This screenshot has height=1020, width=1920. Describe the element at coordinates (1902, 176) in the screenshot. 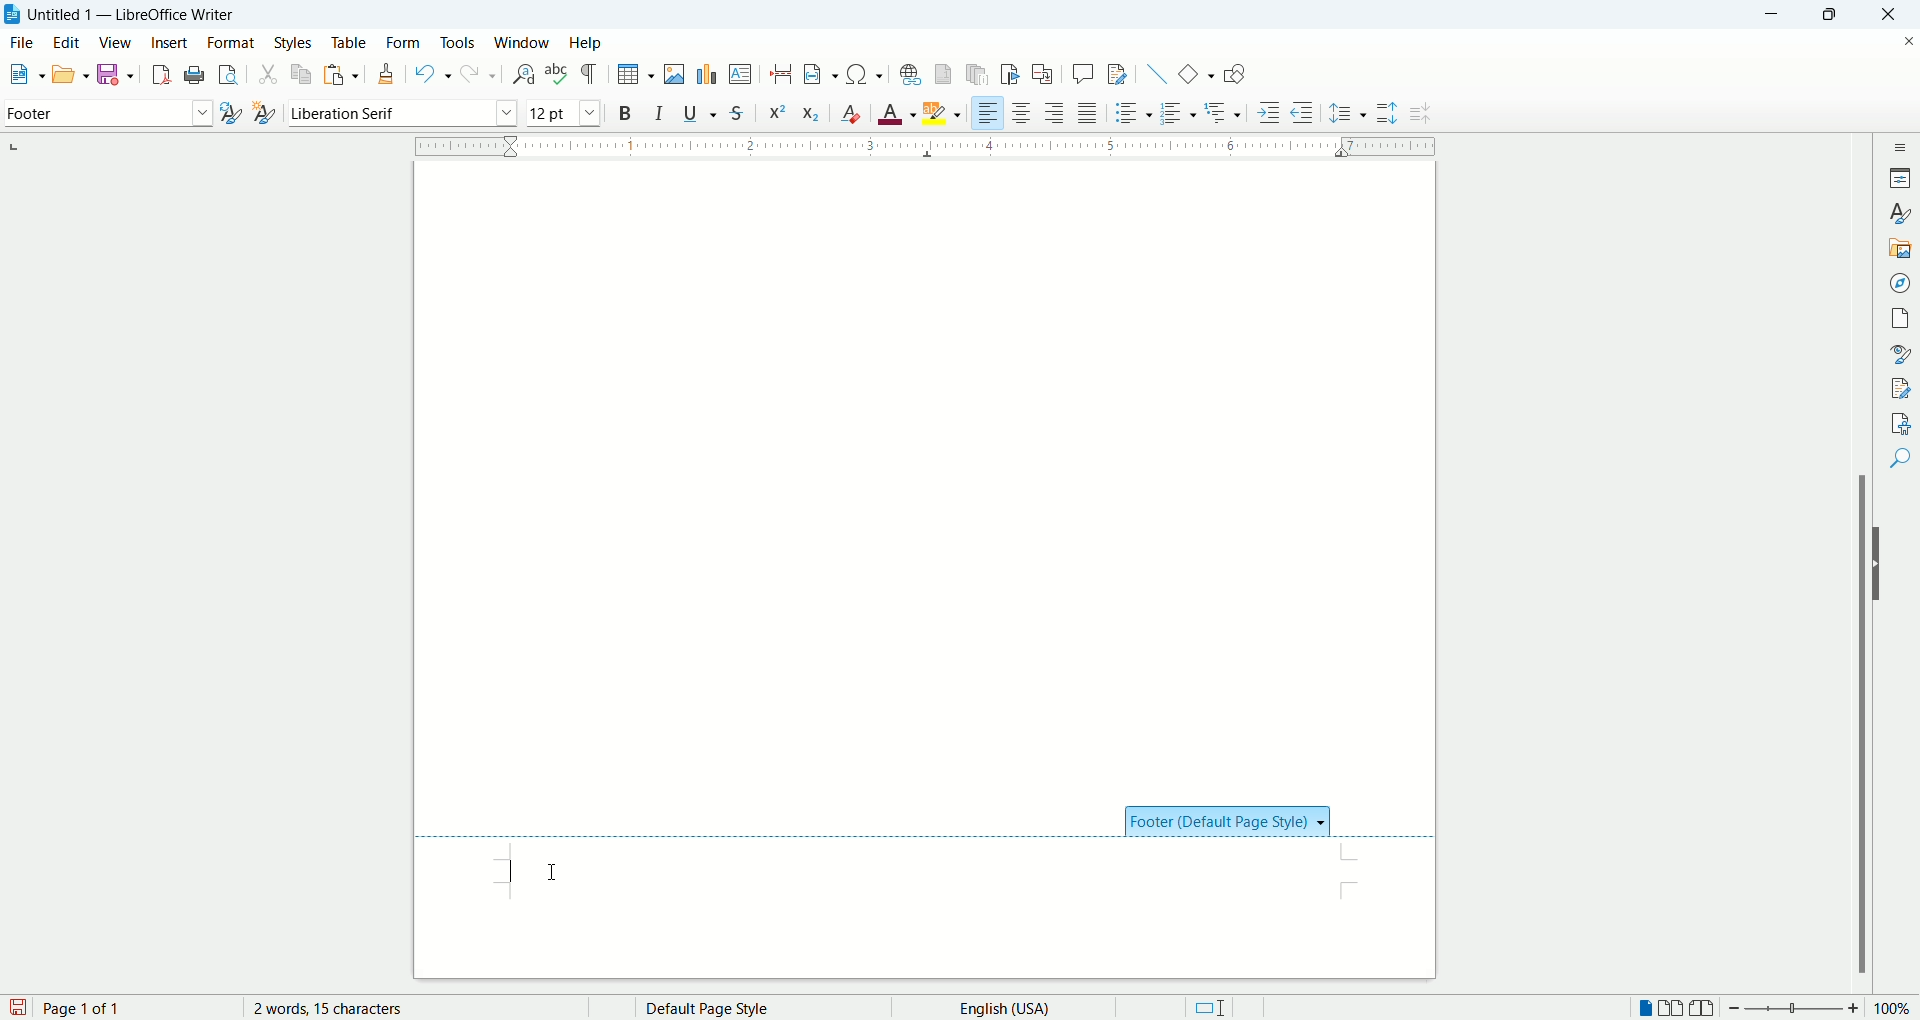

I see `properties` at that location.